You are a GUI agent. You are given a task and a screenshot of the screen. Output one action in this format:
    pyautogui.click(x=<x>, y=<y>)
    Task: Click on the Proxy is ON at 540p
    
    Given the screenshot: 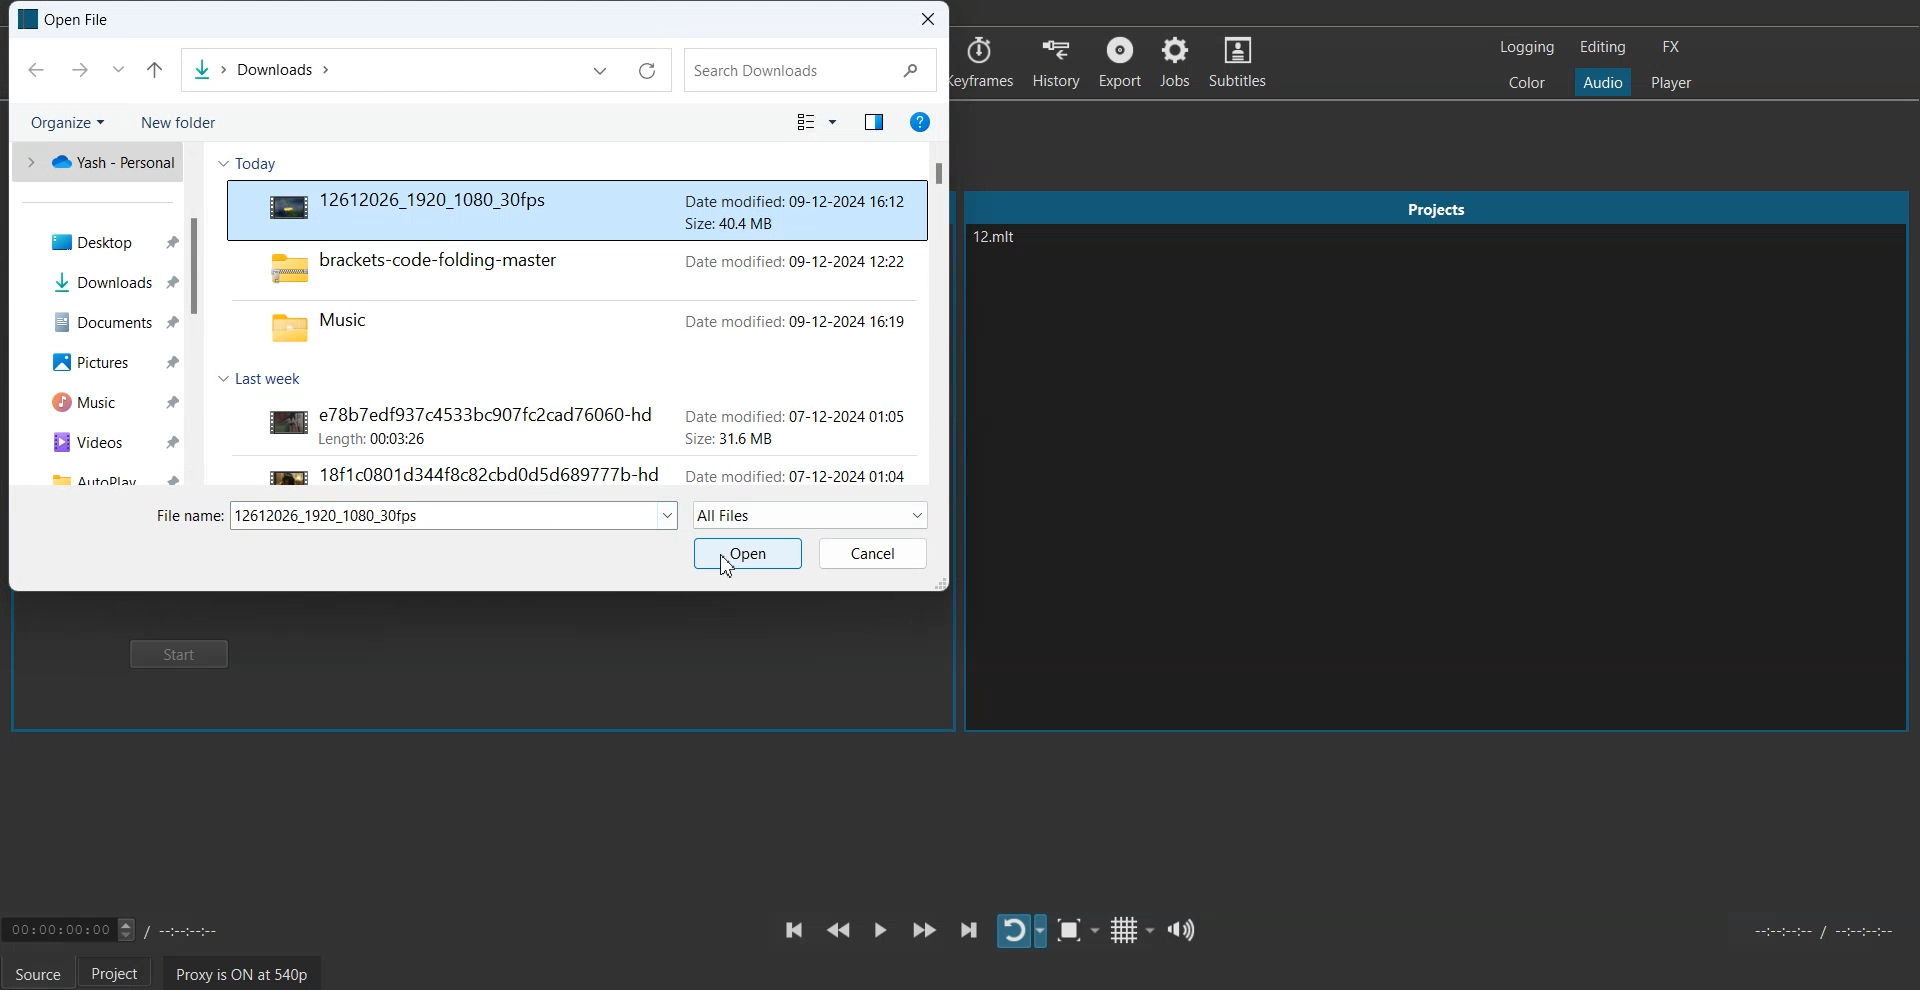 What is the action you would take?
    pyautogui.click(x=243, y=973)
    